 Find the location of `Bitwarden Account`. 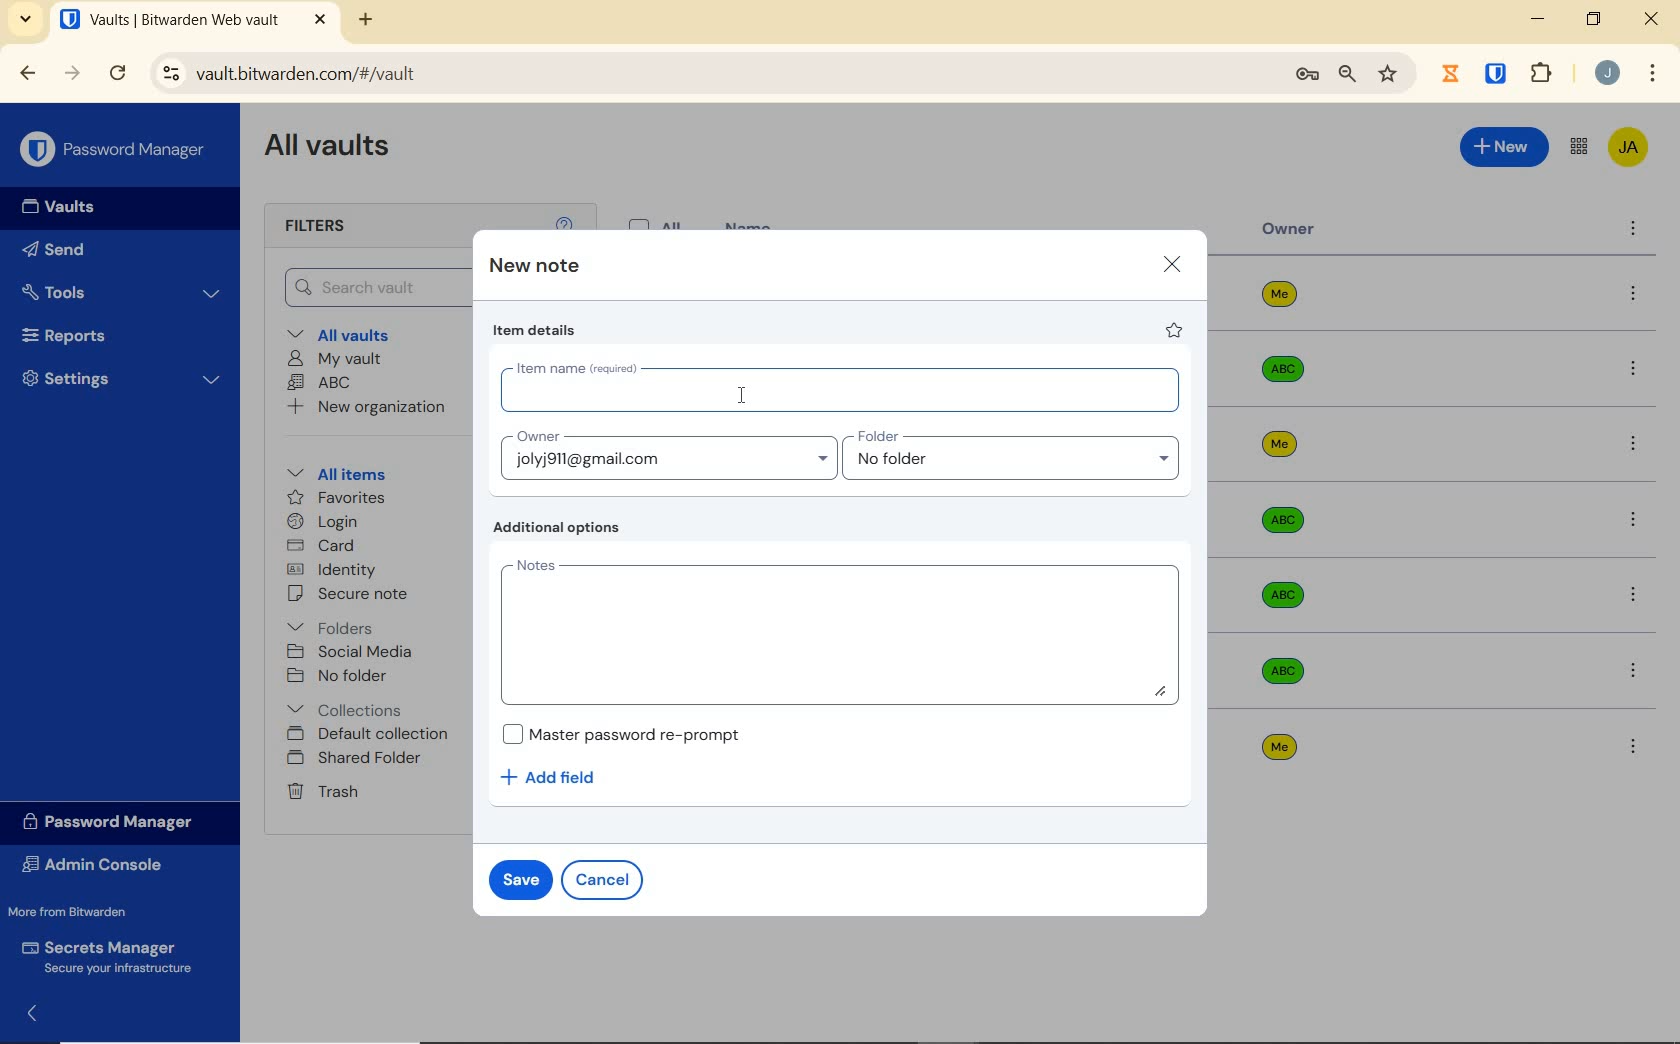

Bitwarden Account is located at coordinates (1627, 146).